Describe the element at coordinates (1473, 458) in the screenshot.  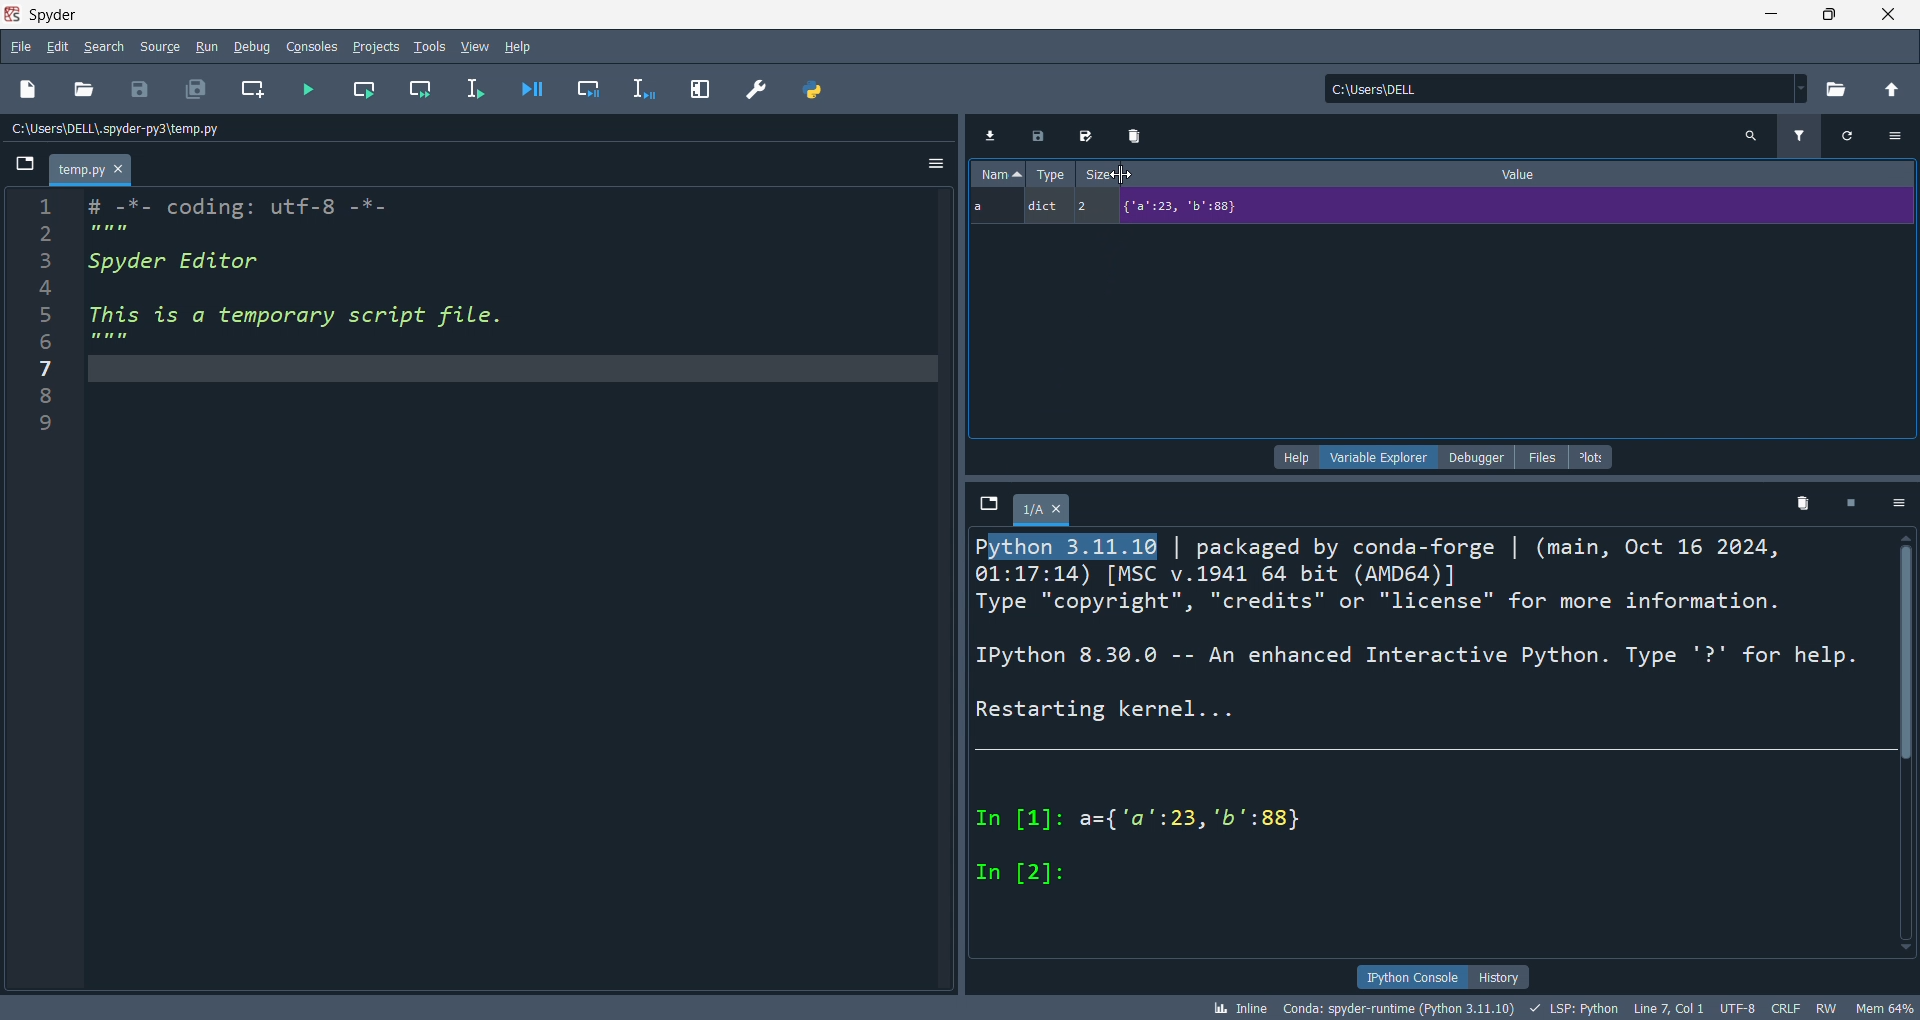
I see `debugger` at that location.